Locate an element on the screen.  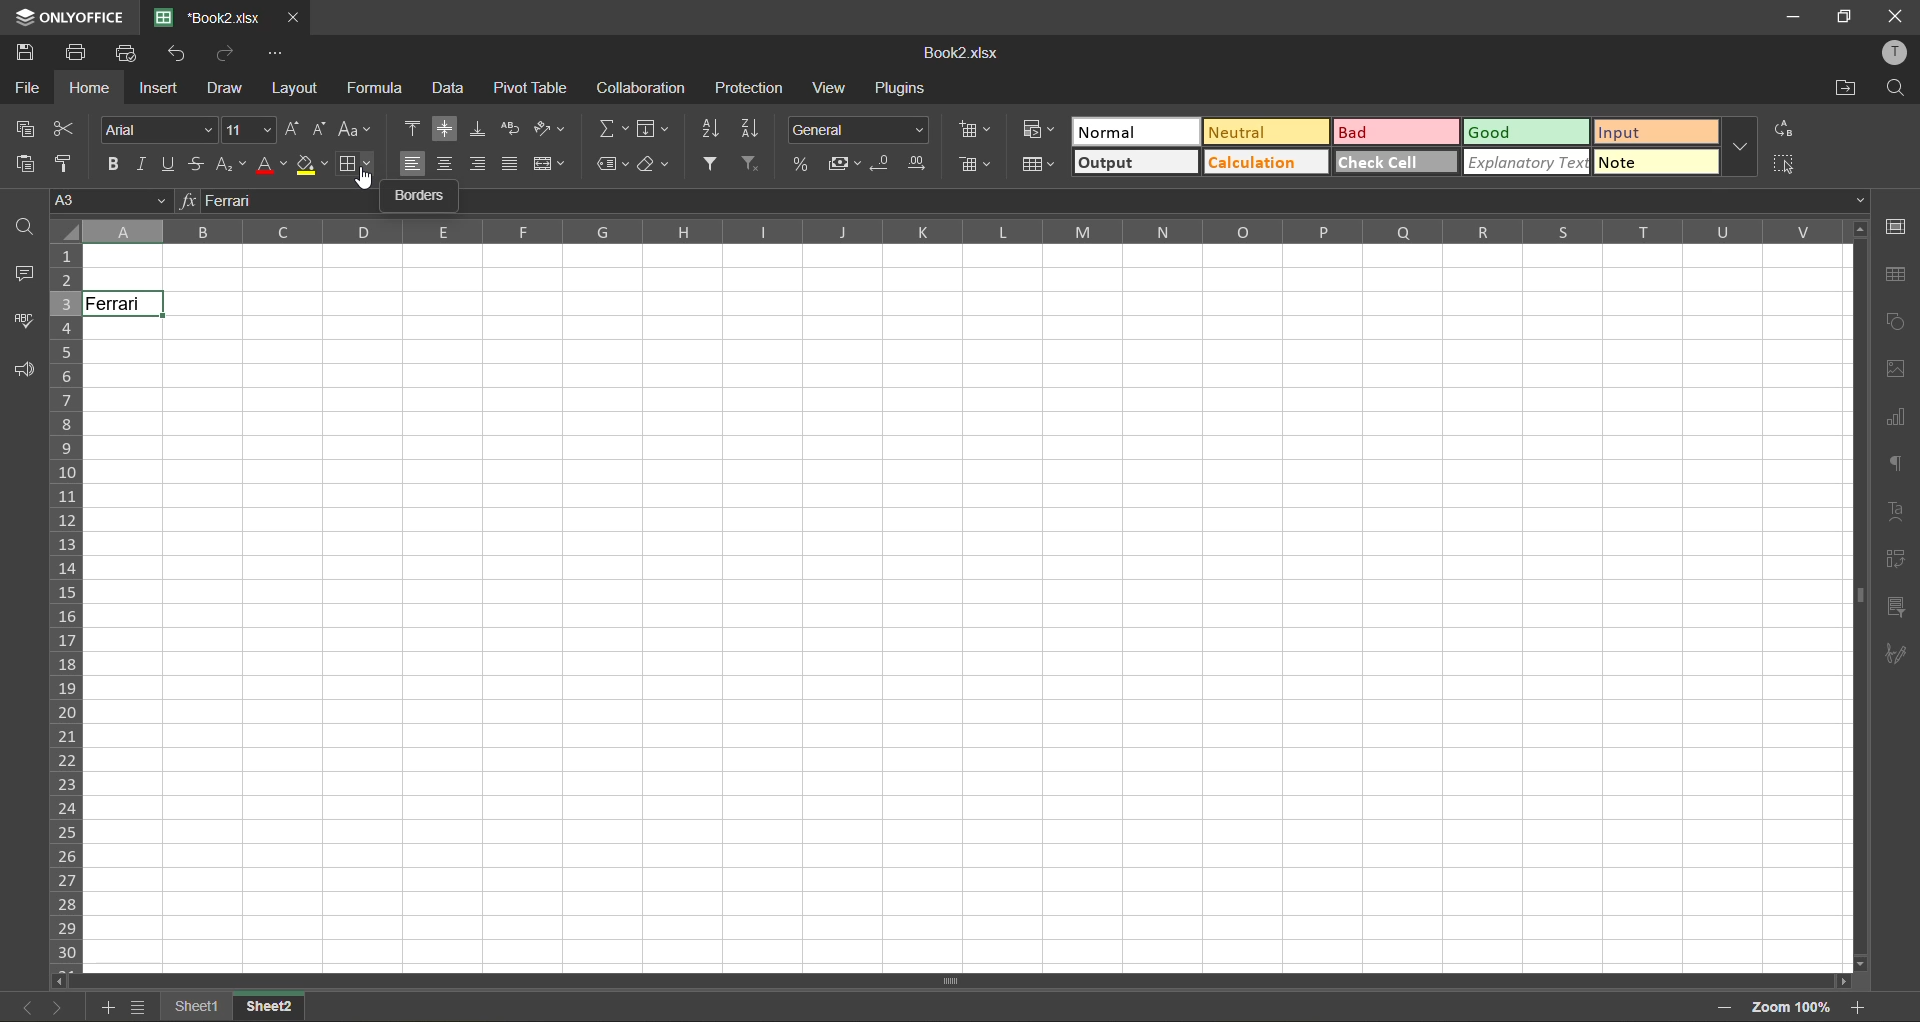
save is located at coordinates (25, 50).